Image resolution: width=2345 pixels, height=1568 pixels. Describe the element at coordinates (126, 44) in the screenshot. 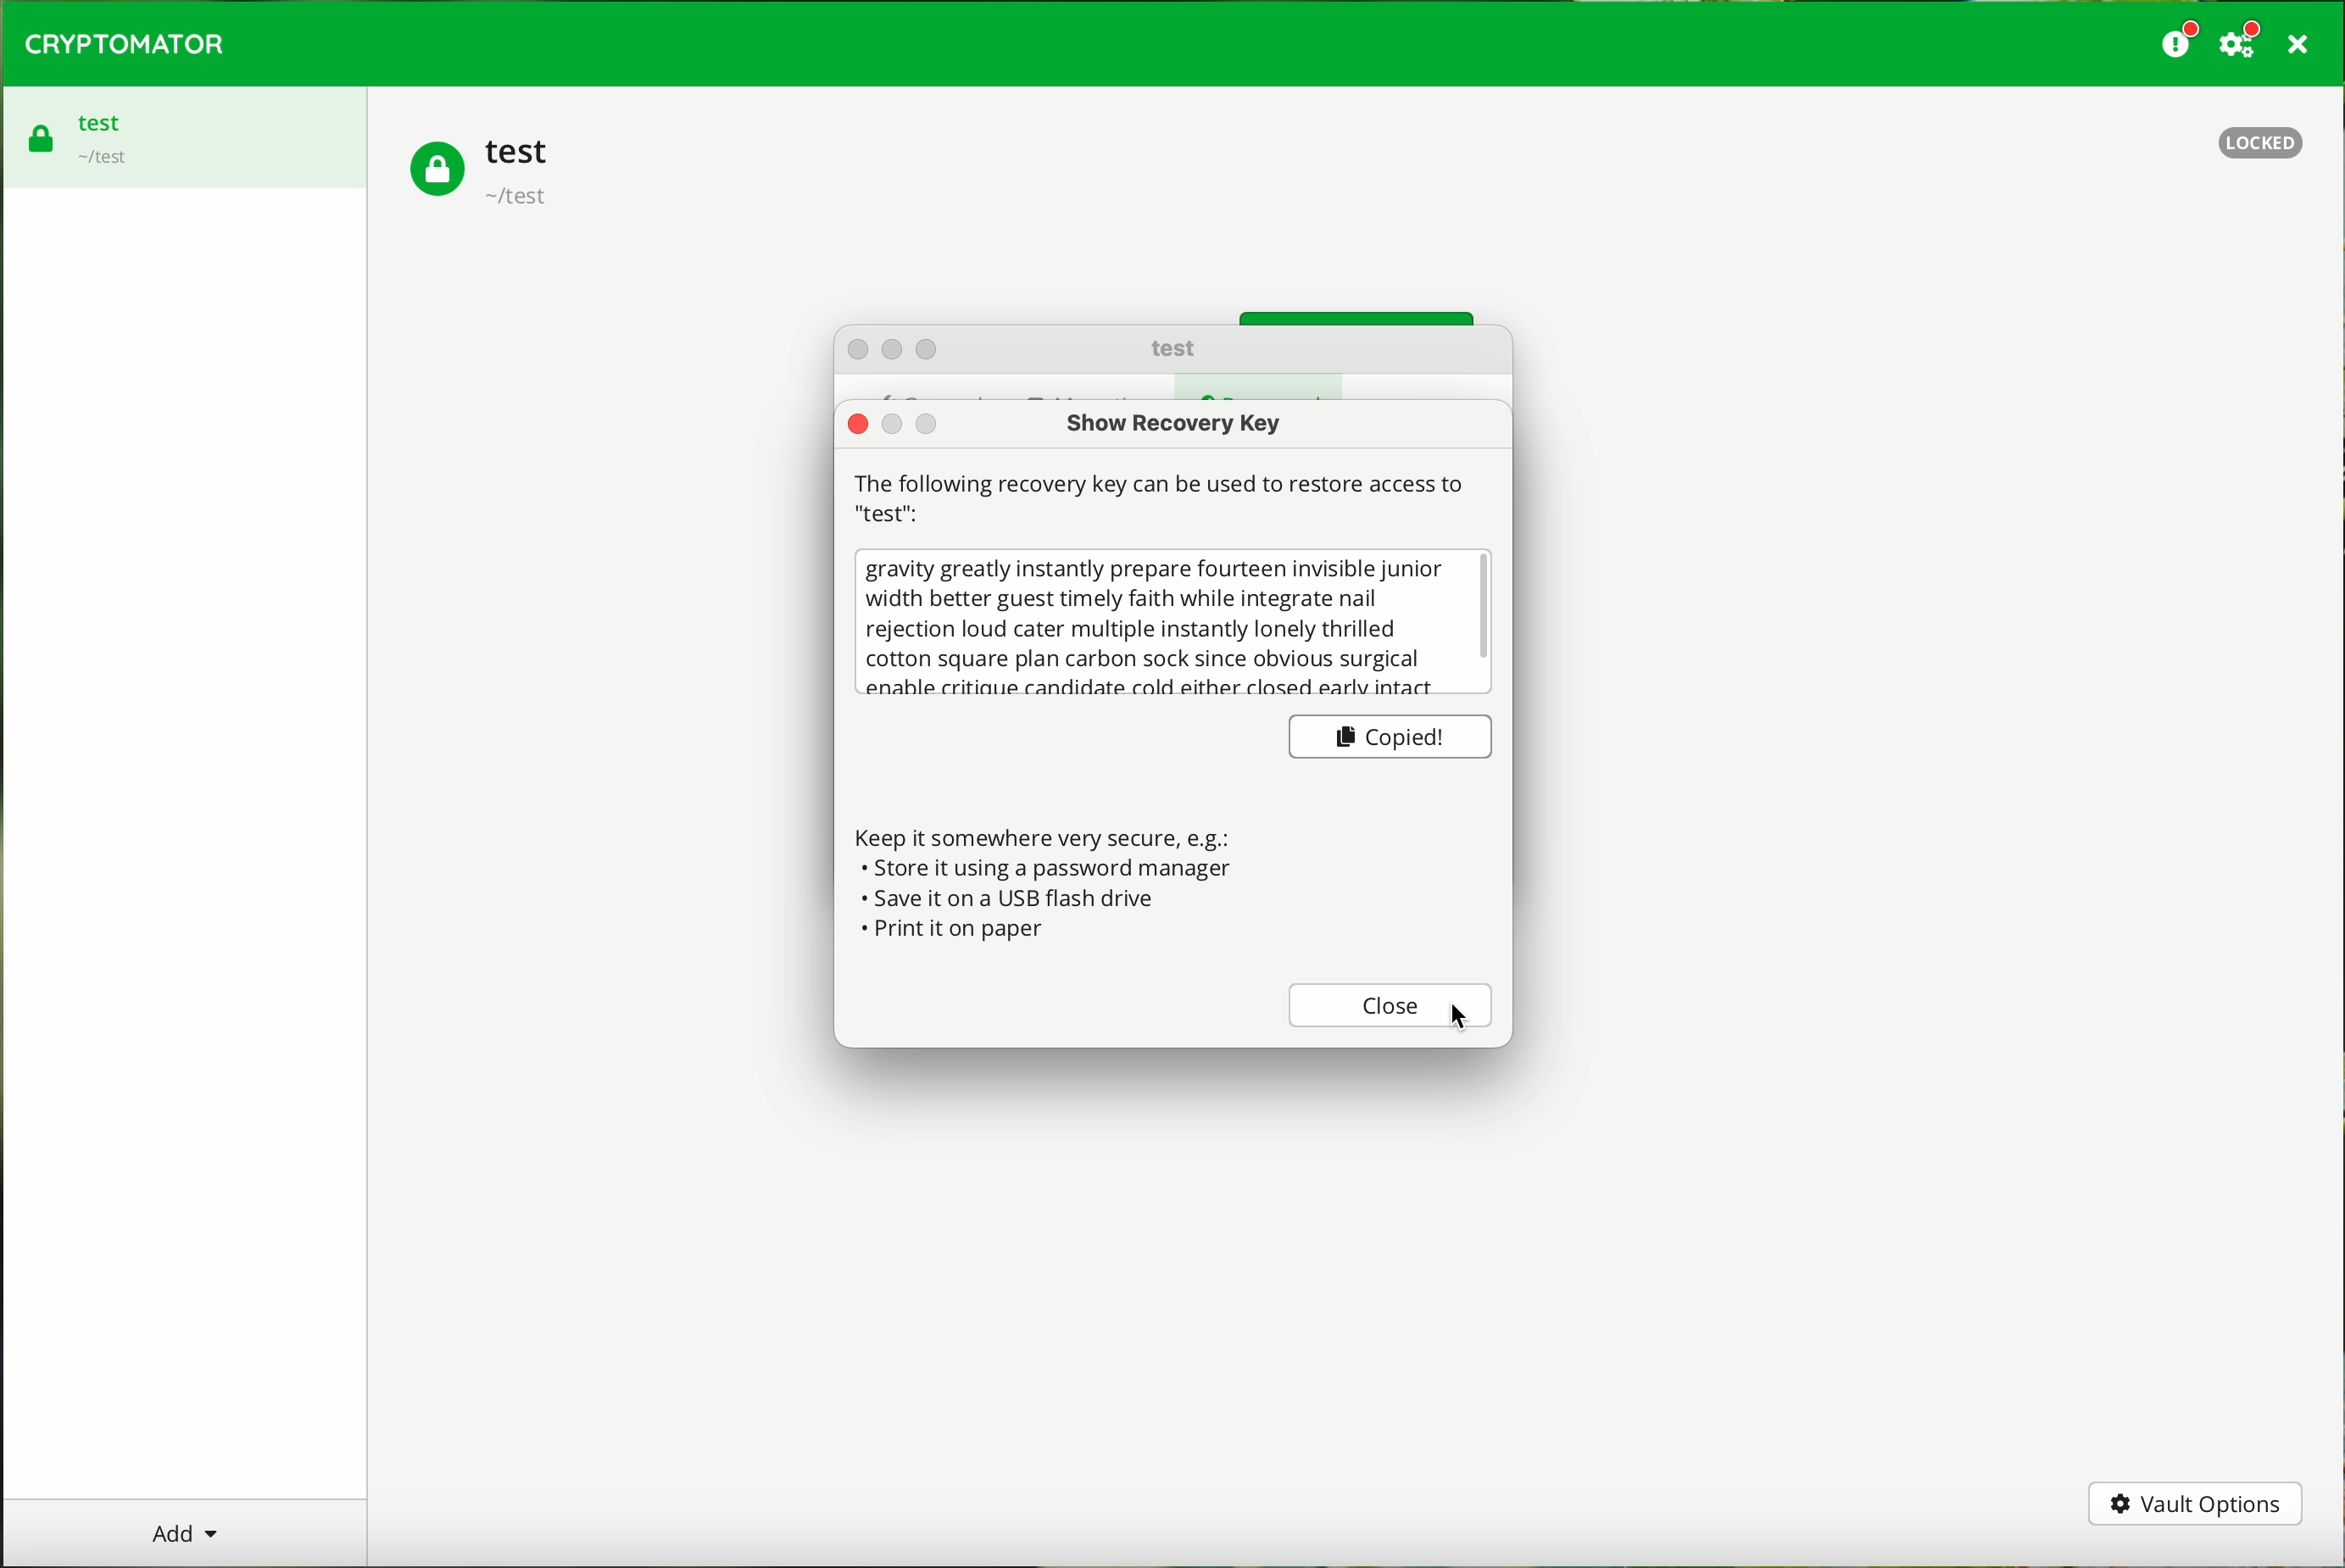

I see `CRYPTOMATOR` at that location.